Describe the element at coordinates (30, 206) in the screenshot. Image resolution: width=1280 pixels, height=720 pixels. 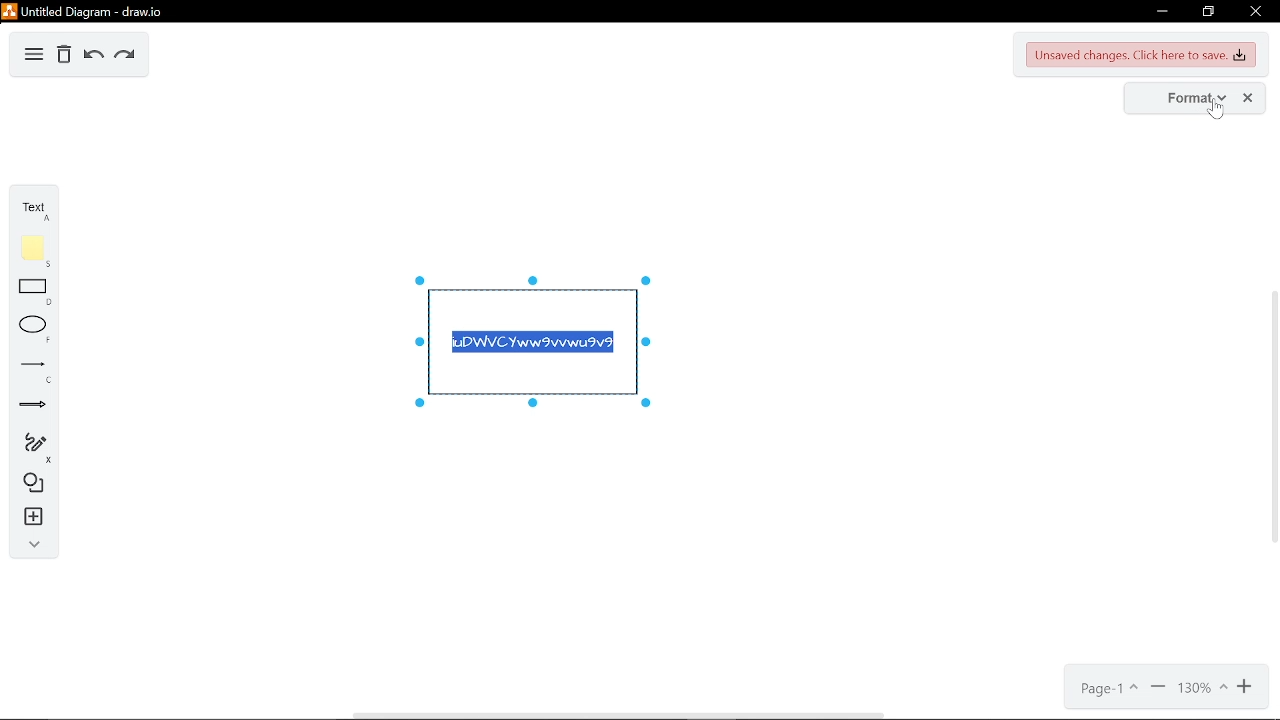
I see `text` at that location.